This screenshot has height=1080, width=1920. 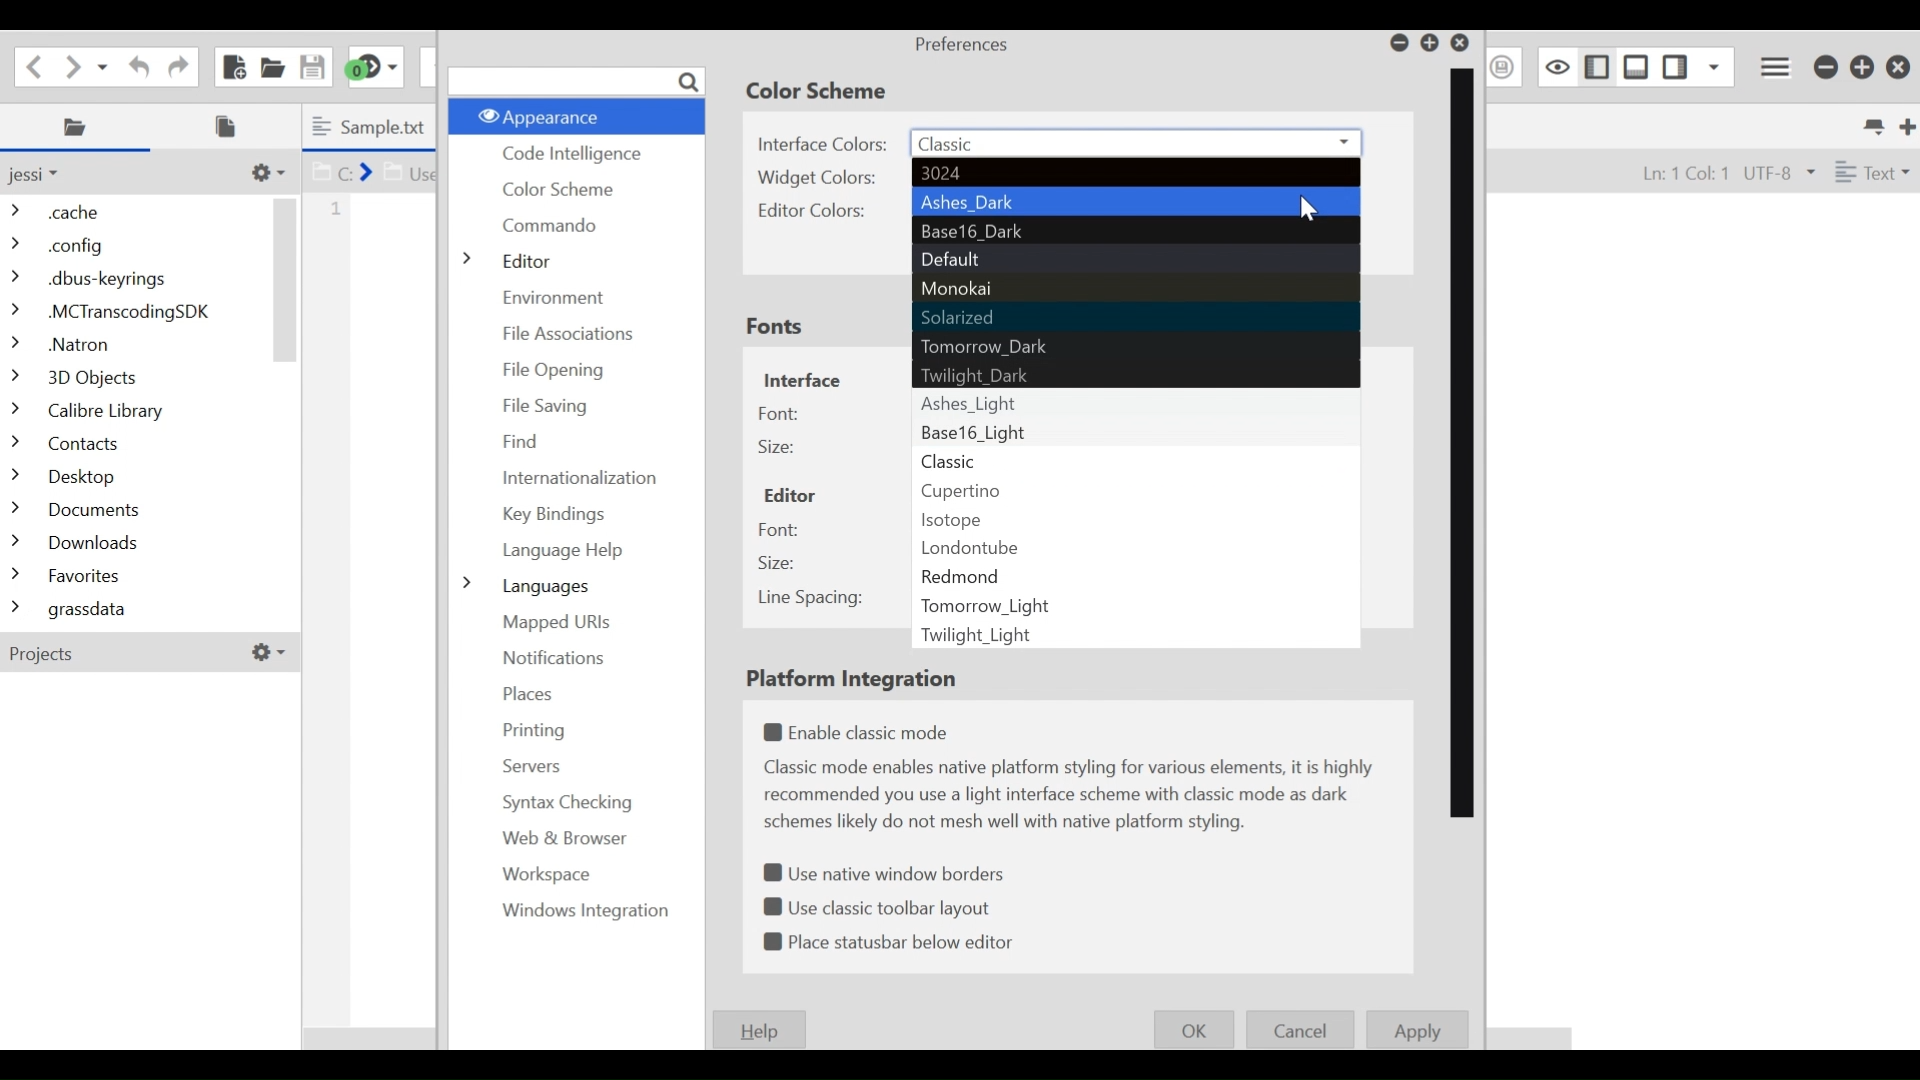 I want to click on minimize, so click(x=1825, y=67).